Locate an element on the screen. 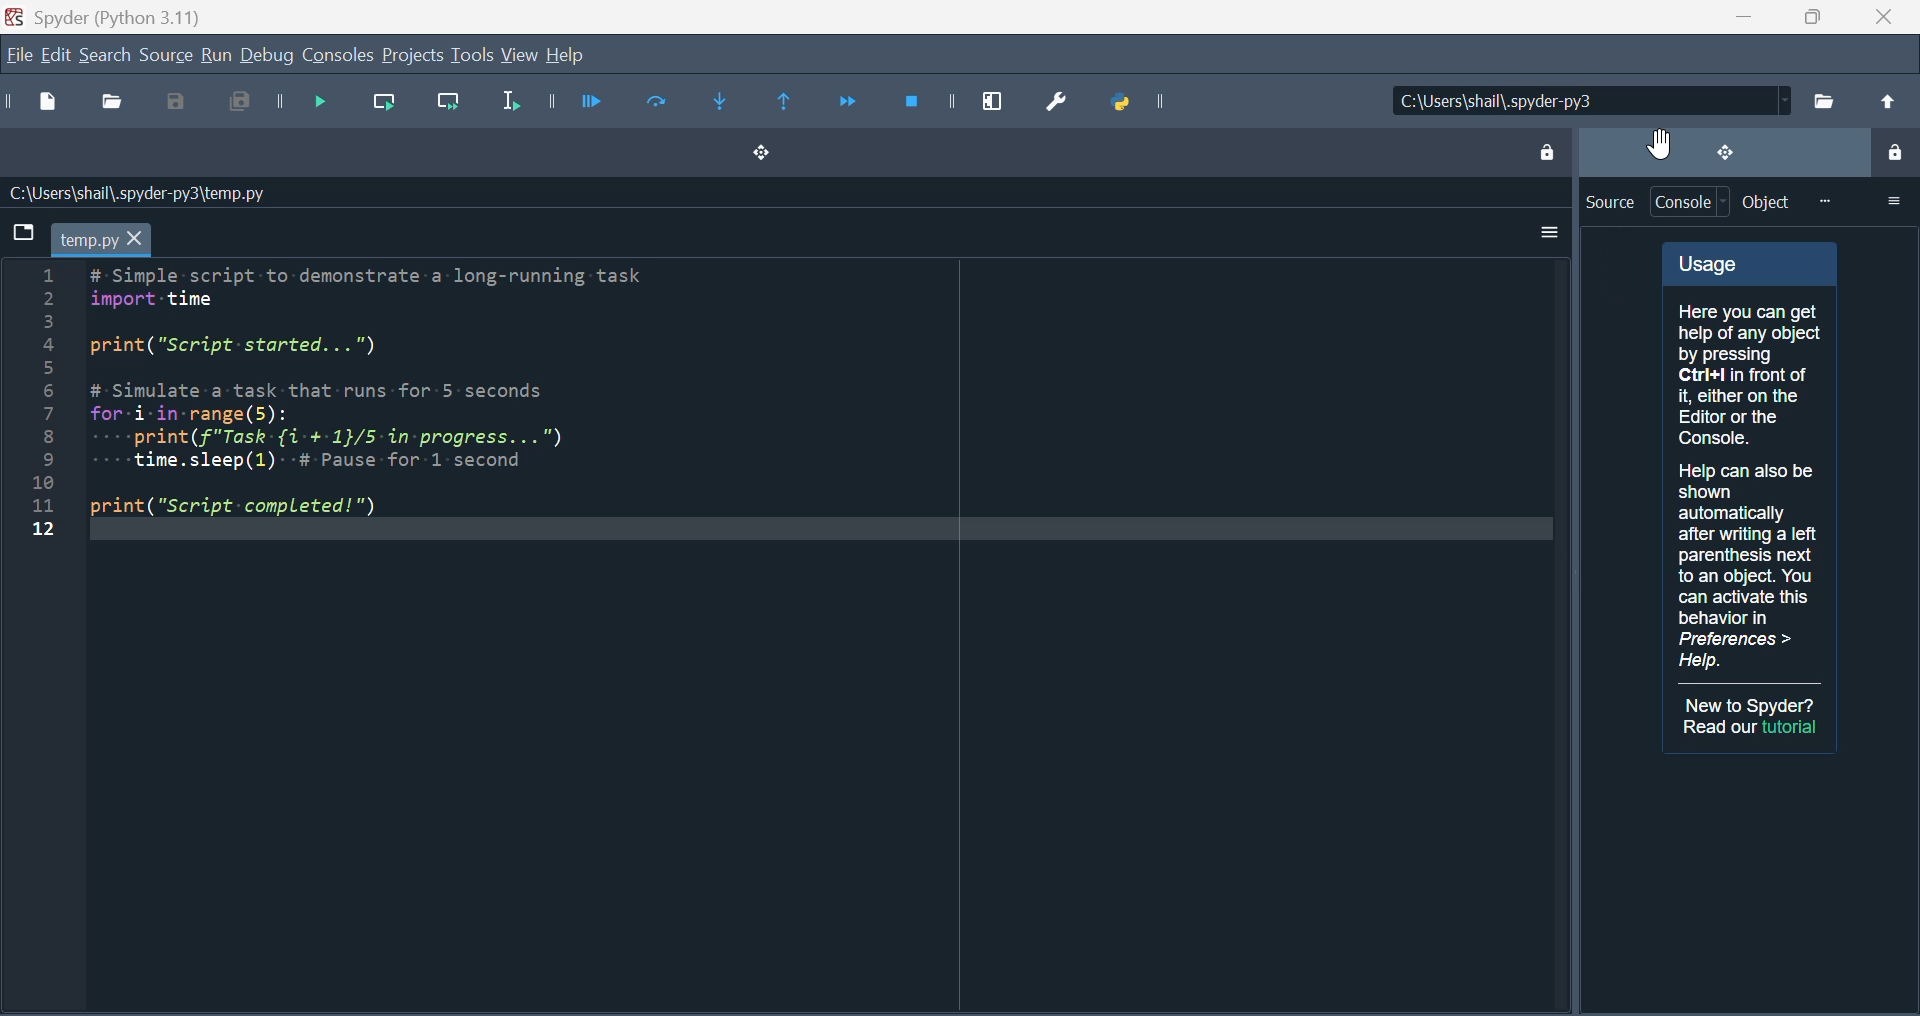 This screenshot has height=1016, width=1920. Source is located at coordinates (165, 55).